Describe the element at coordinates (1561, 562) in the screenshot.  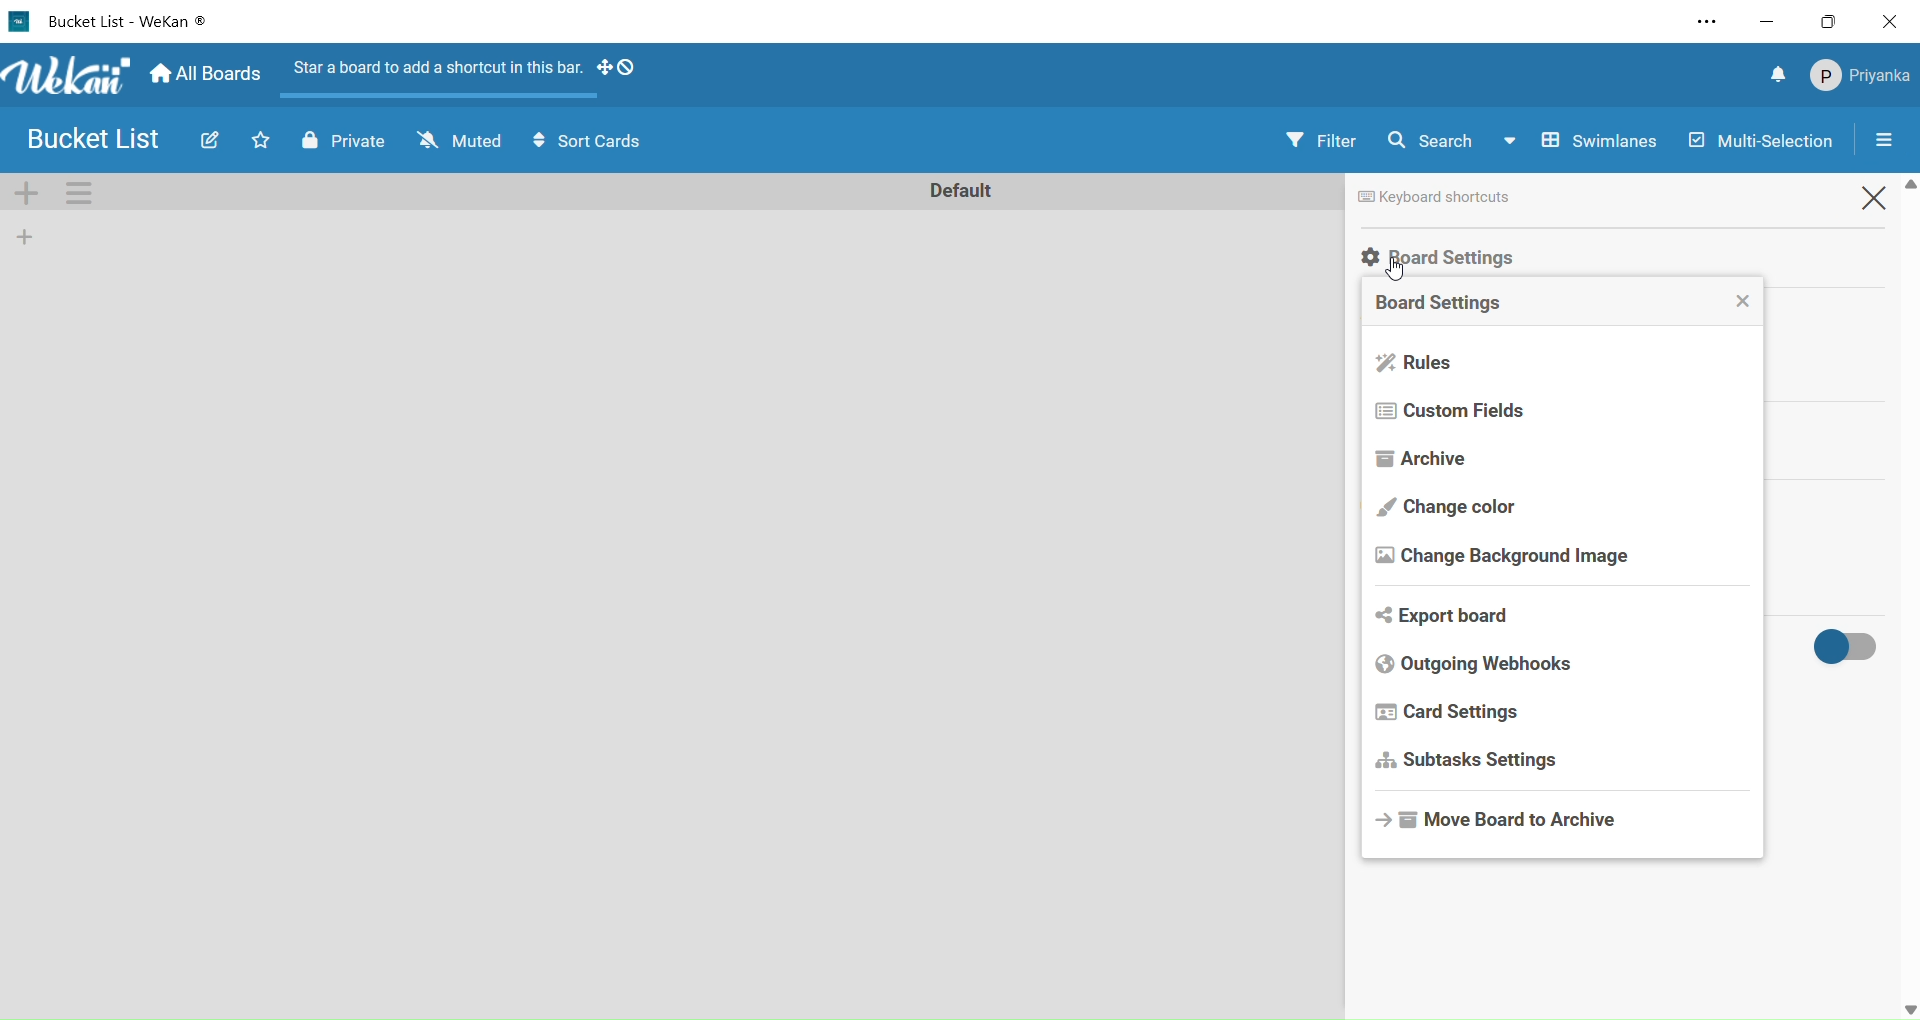
I see `change background` at that location.